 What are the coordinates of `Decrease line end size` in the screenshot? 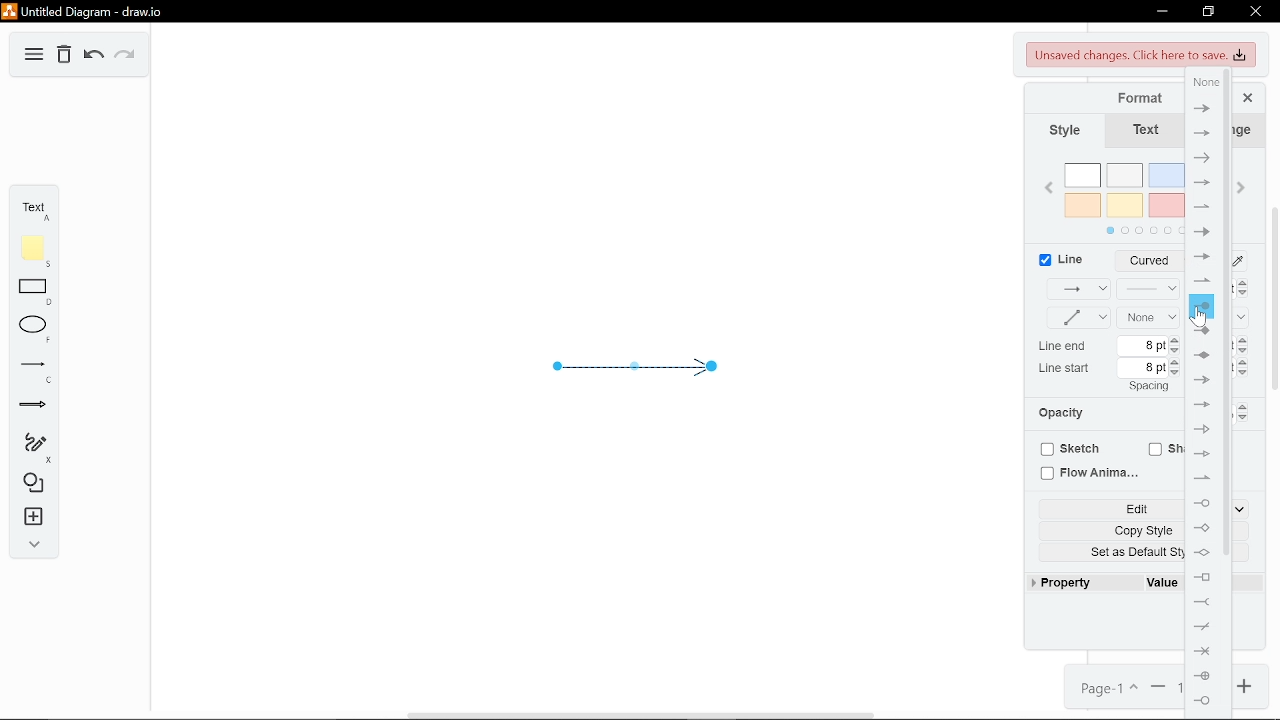 It's located at (1245, 350).